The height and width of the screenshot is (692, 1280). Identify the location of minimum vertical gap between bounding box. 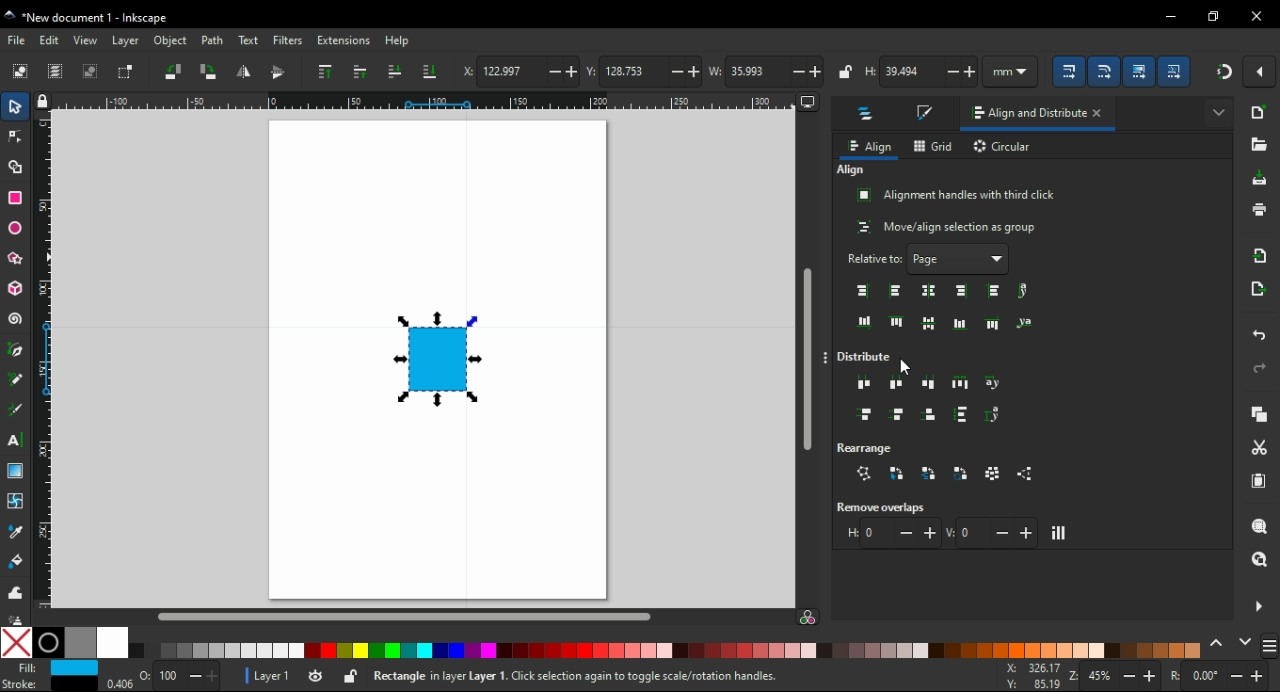
(992, 532).